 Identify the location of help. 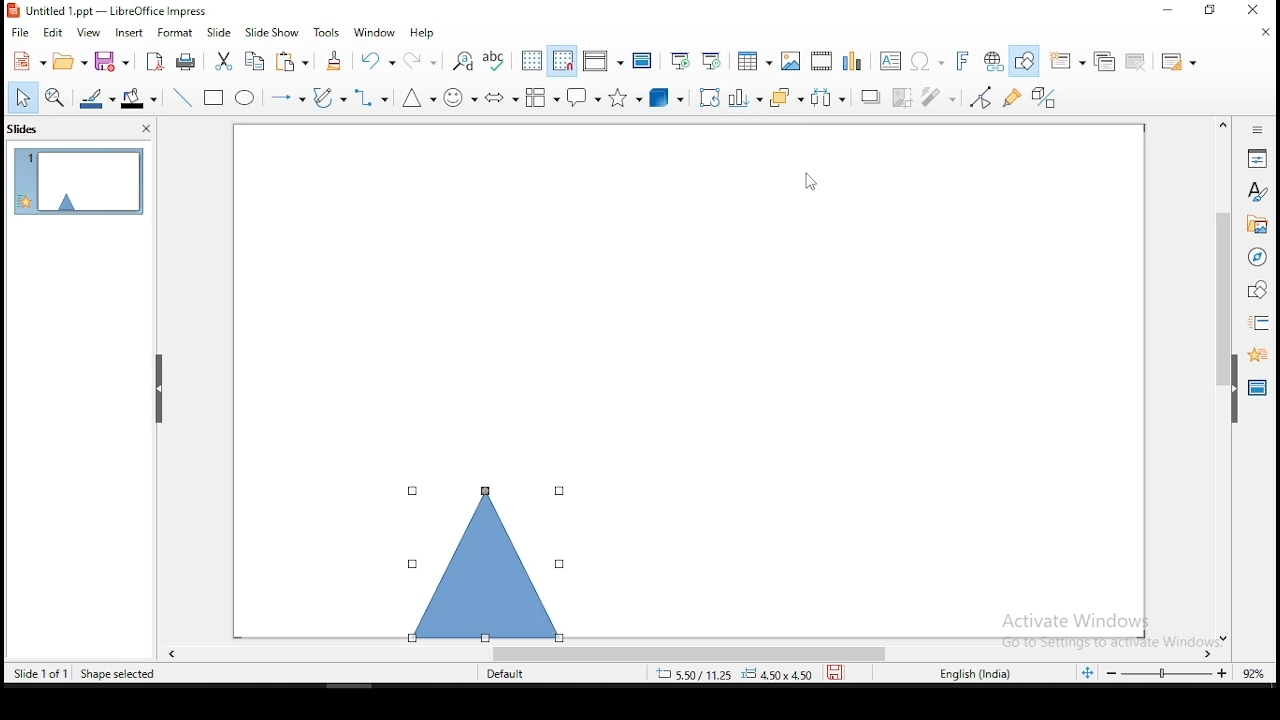
(427, 33).